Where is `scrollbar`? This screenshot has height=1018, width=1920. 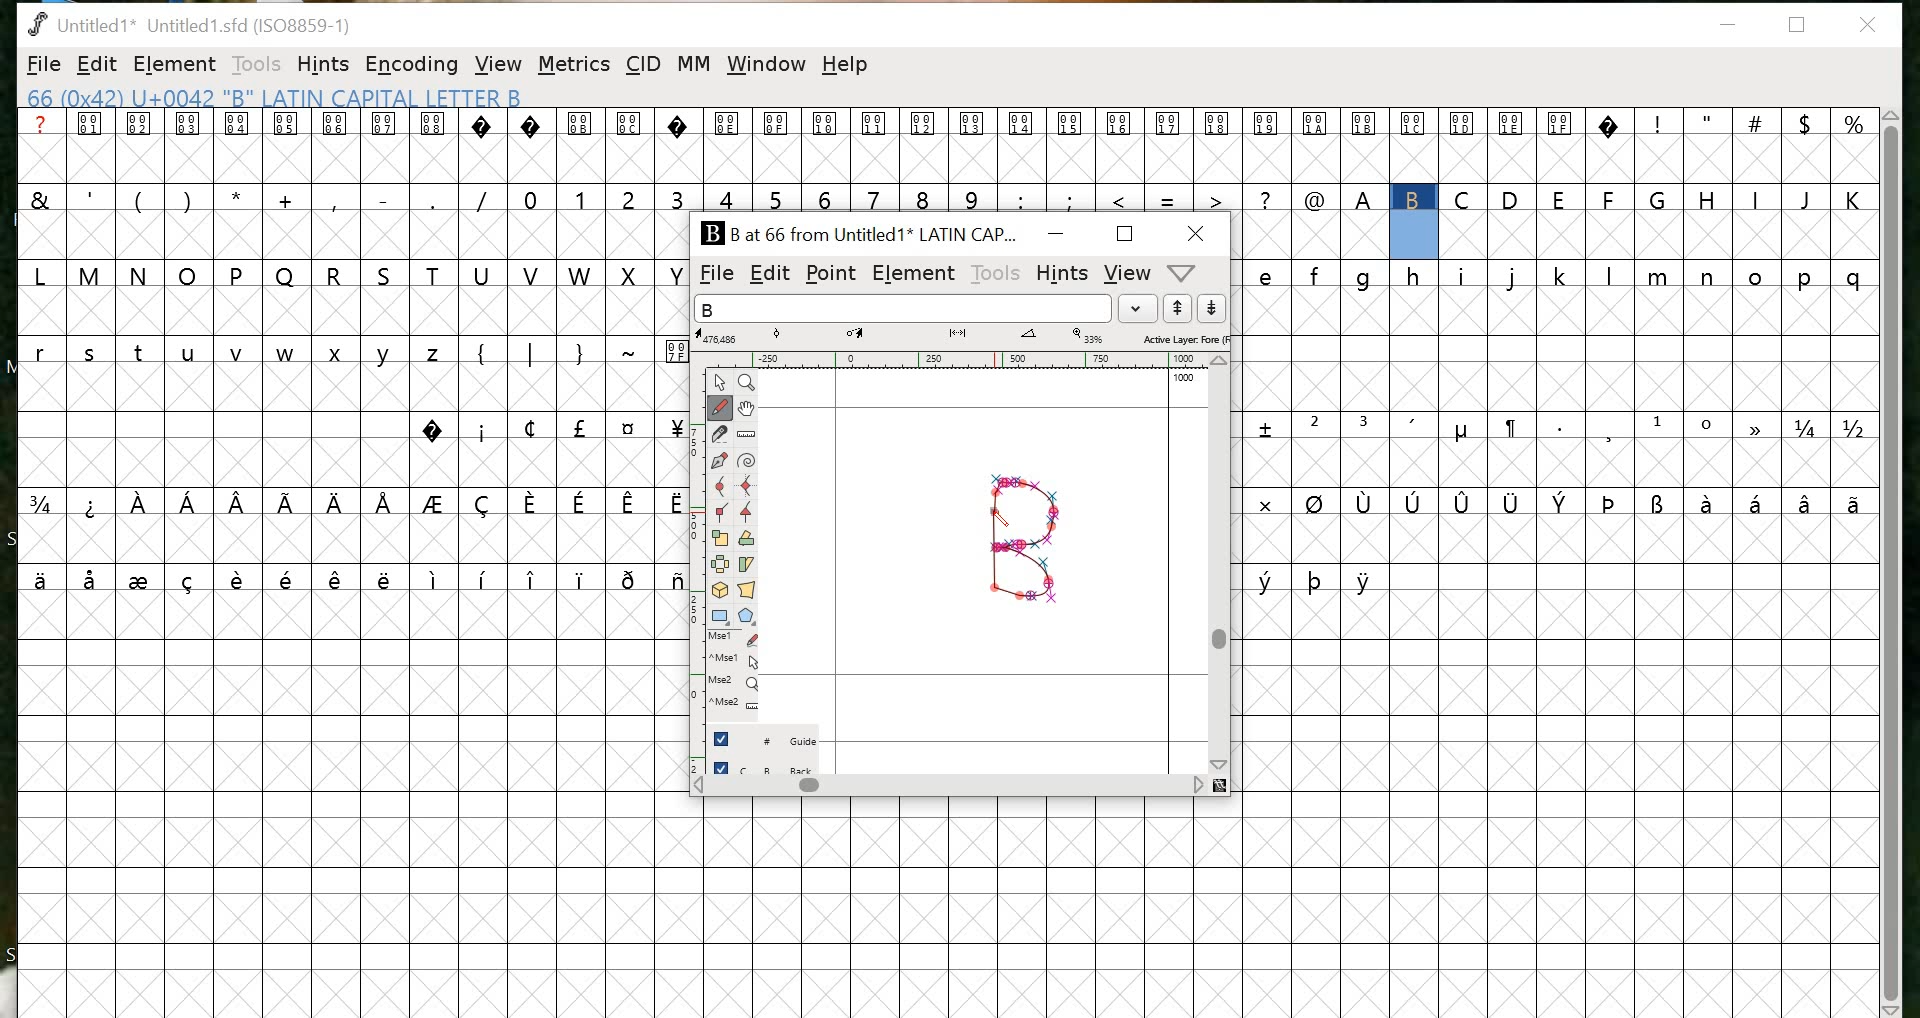
scrollbar is located at coordinates (1891, 561).